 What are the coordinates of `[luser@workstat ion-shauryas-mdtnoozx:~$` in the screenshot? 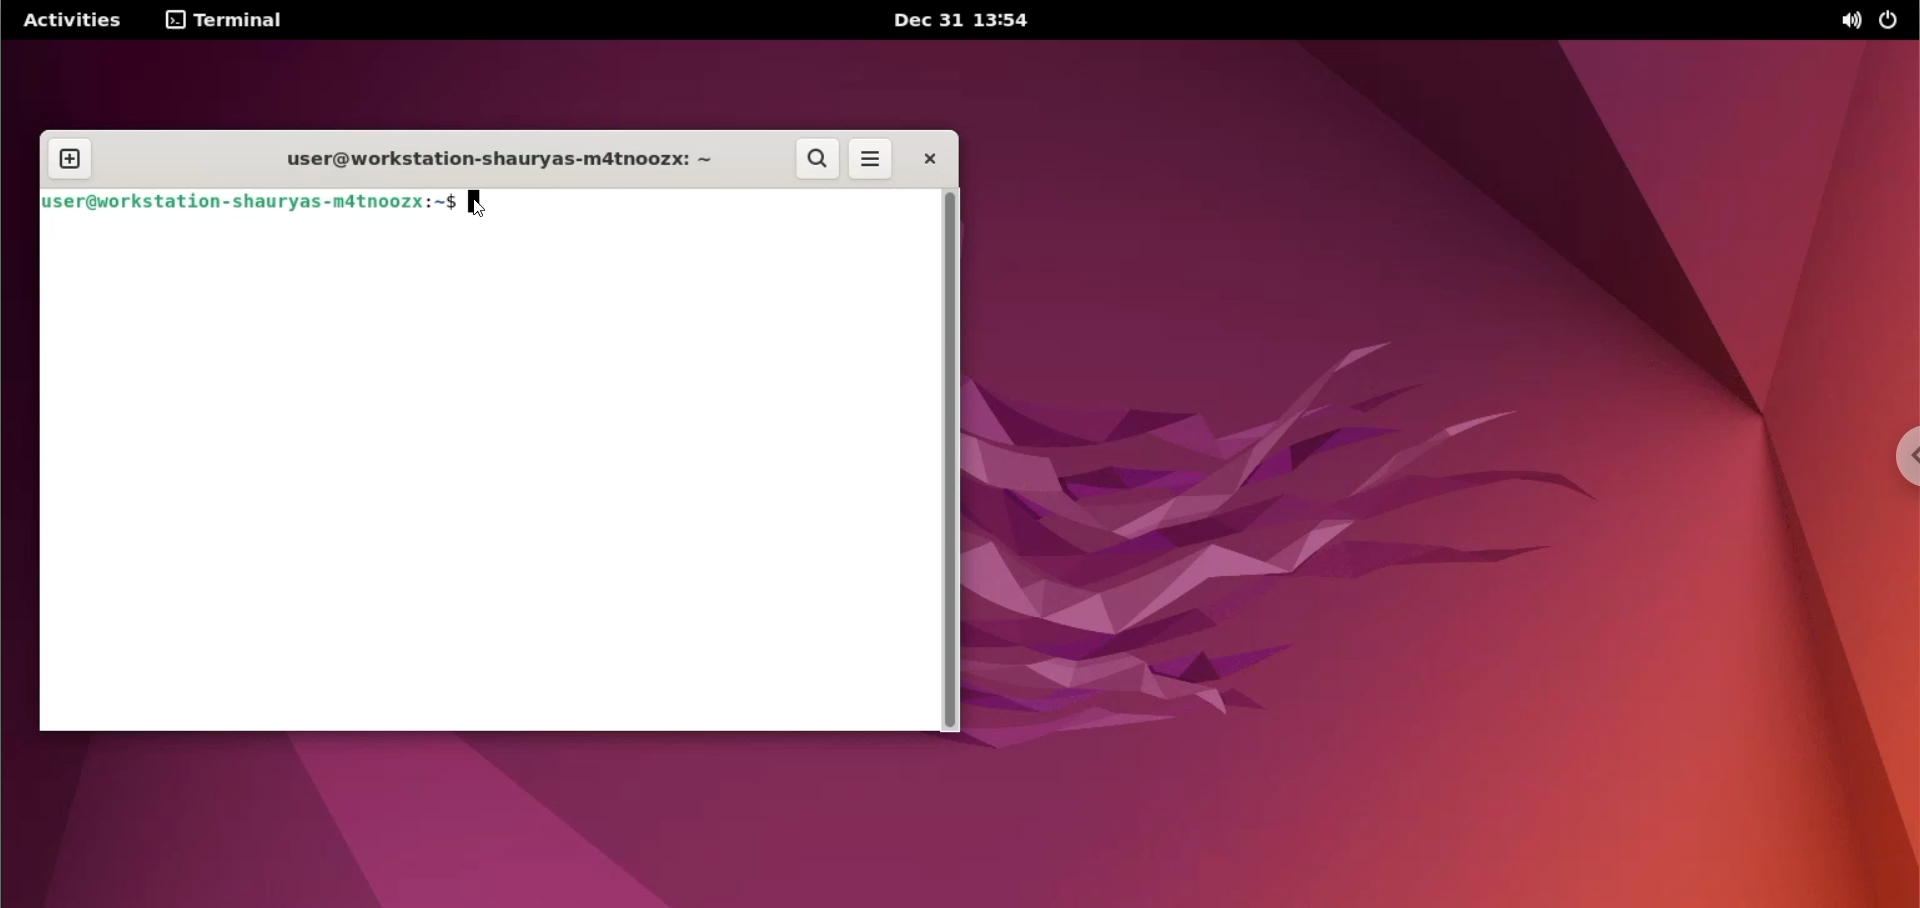 It's located at (248, 204).